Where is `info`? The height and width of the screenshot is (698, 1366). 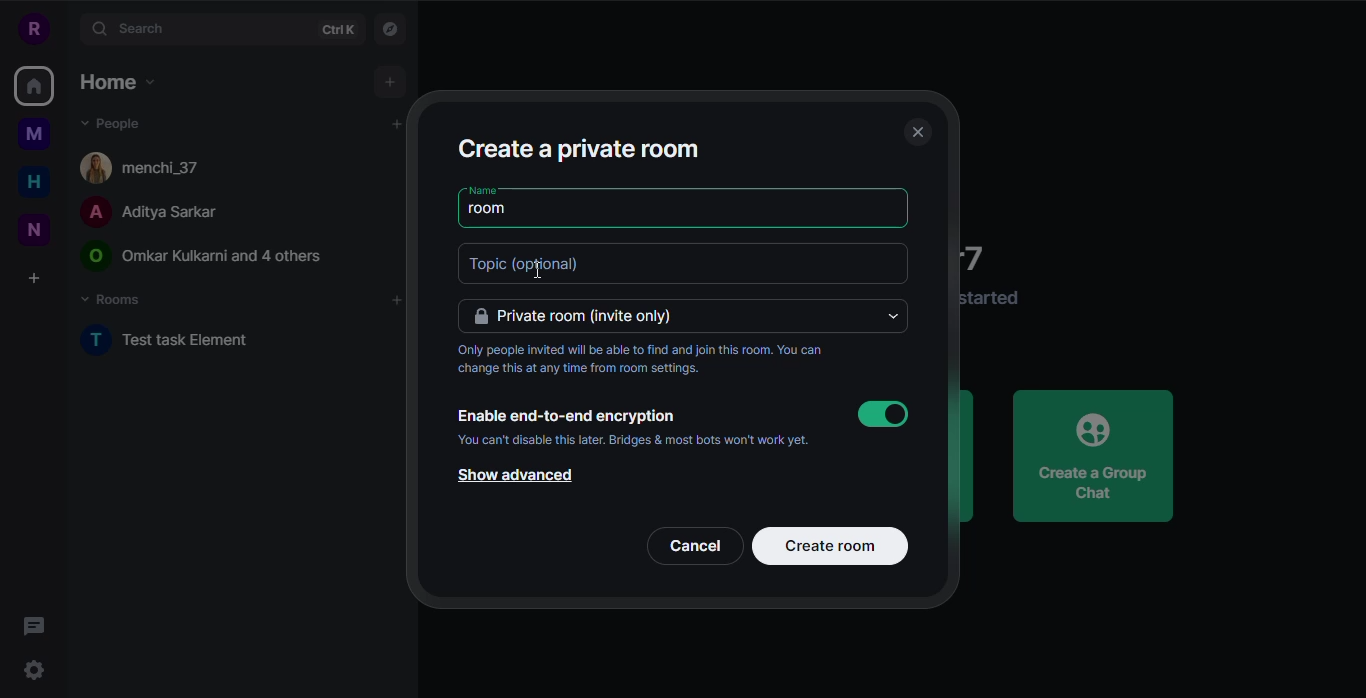
info is located at coordinates (993, 298).